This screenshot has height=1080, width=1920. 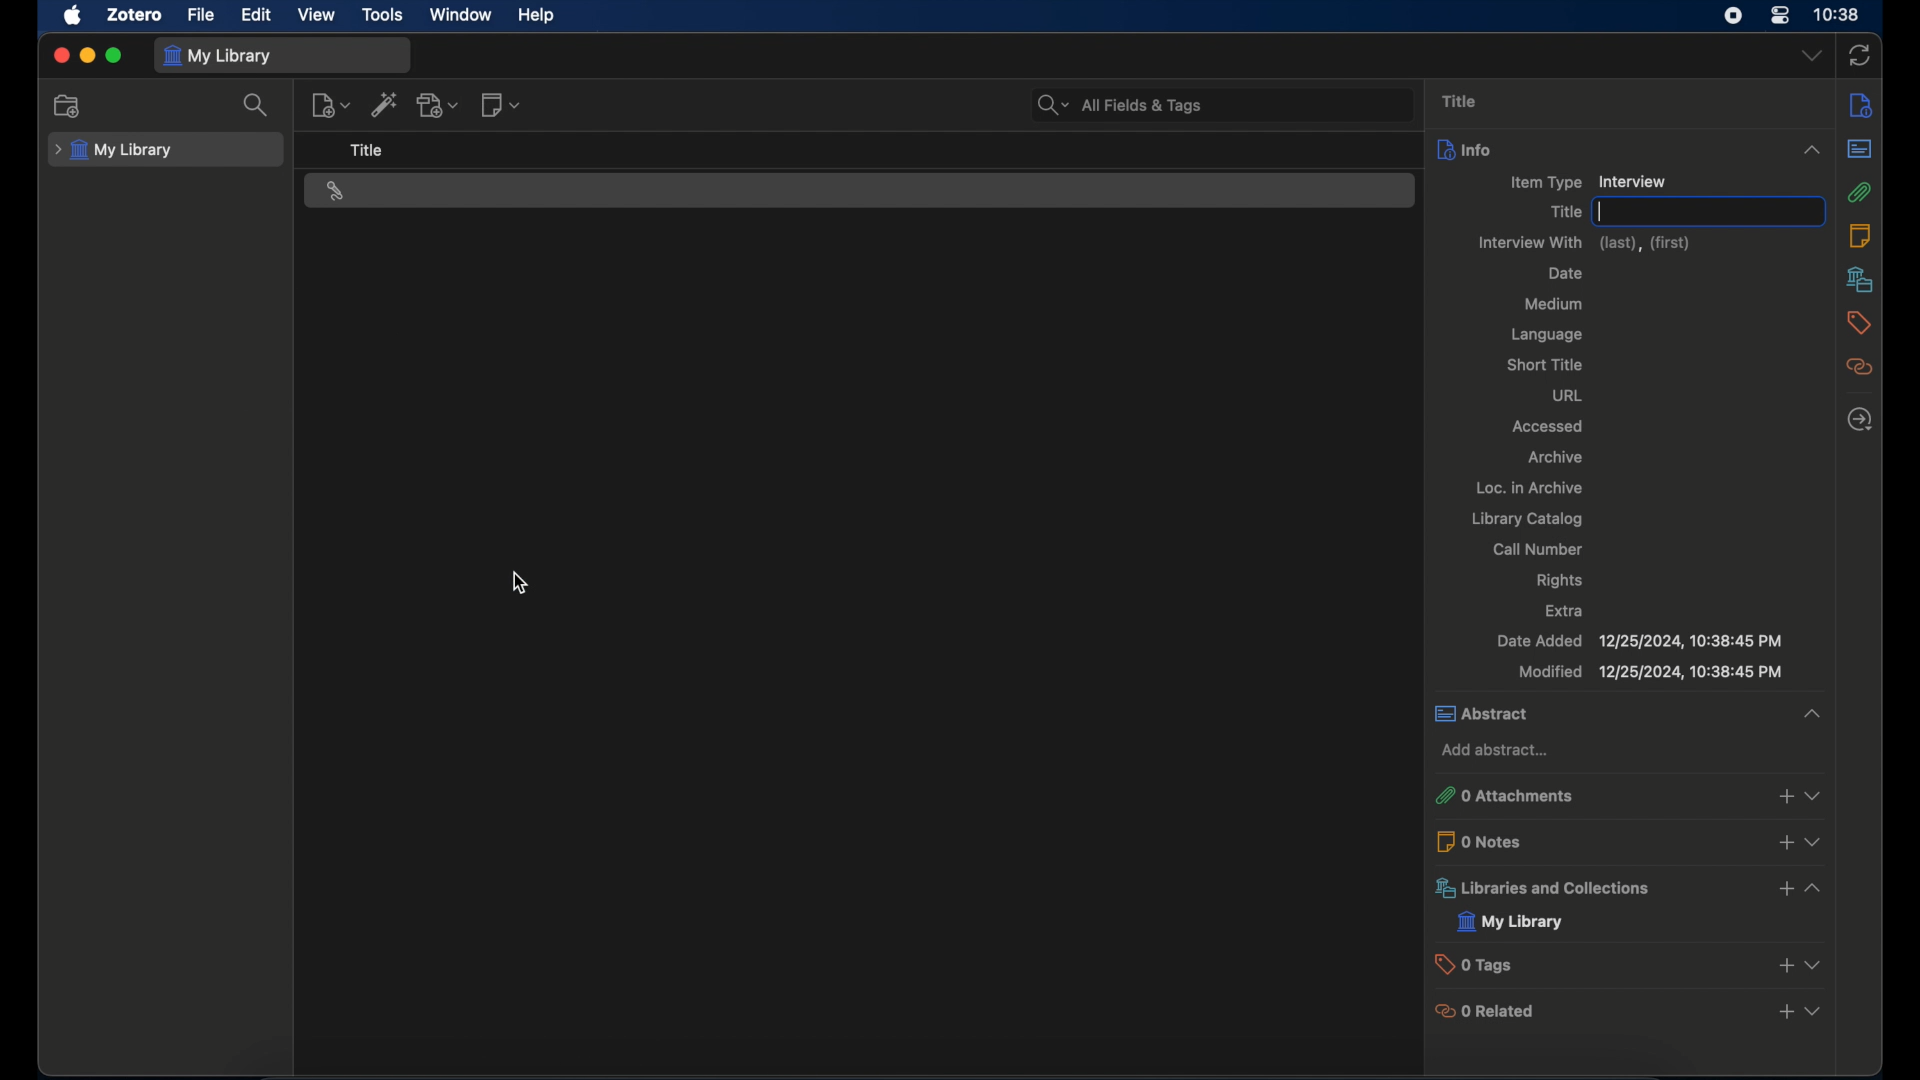 What do you see at coordinates (1554, 457) in the screenshot?
I see `archive` at bounding box center [1554, 457].